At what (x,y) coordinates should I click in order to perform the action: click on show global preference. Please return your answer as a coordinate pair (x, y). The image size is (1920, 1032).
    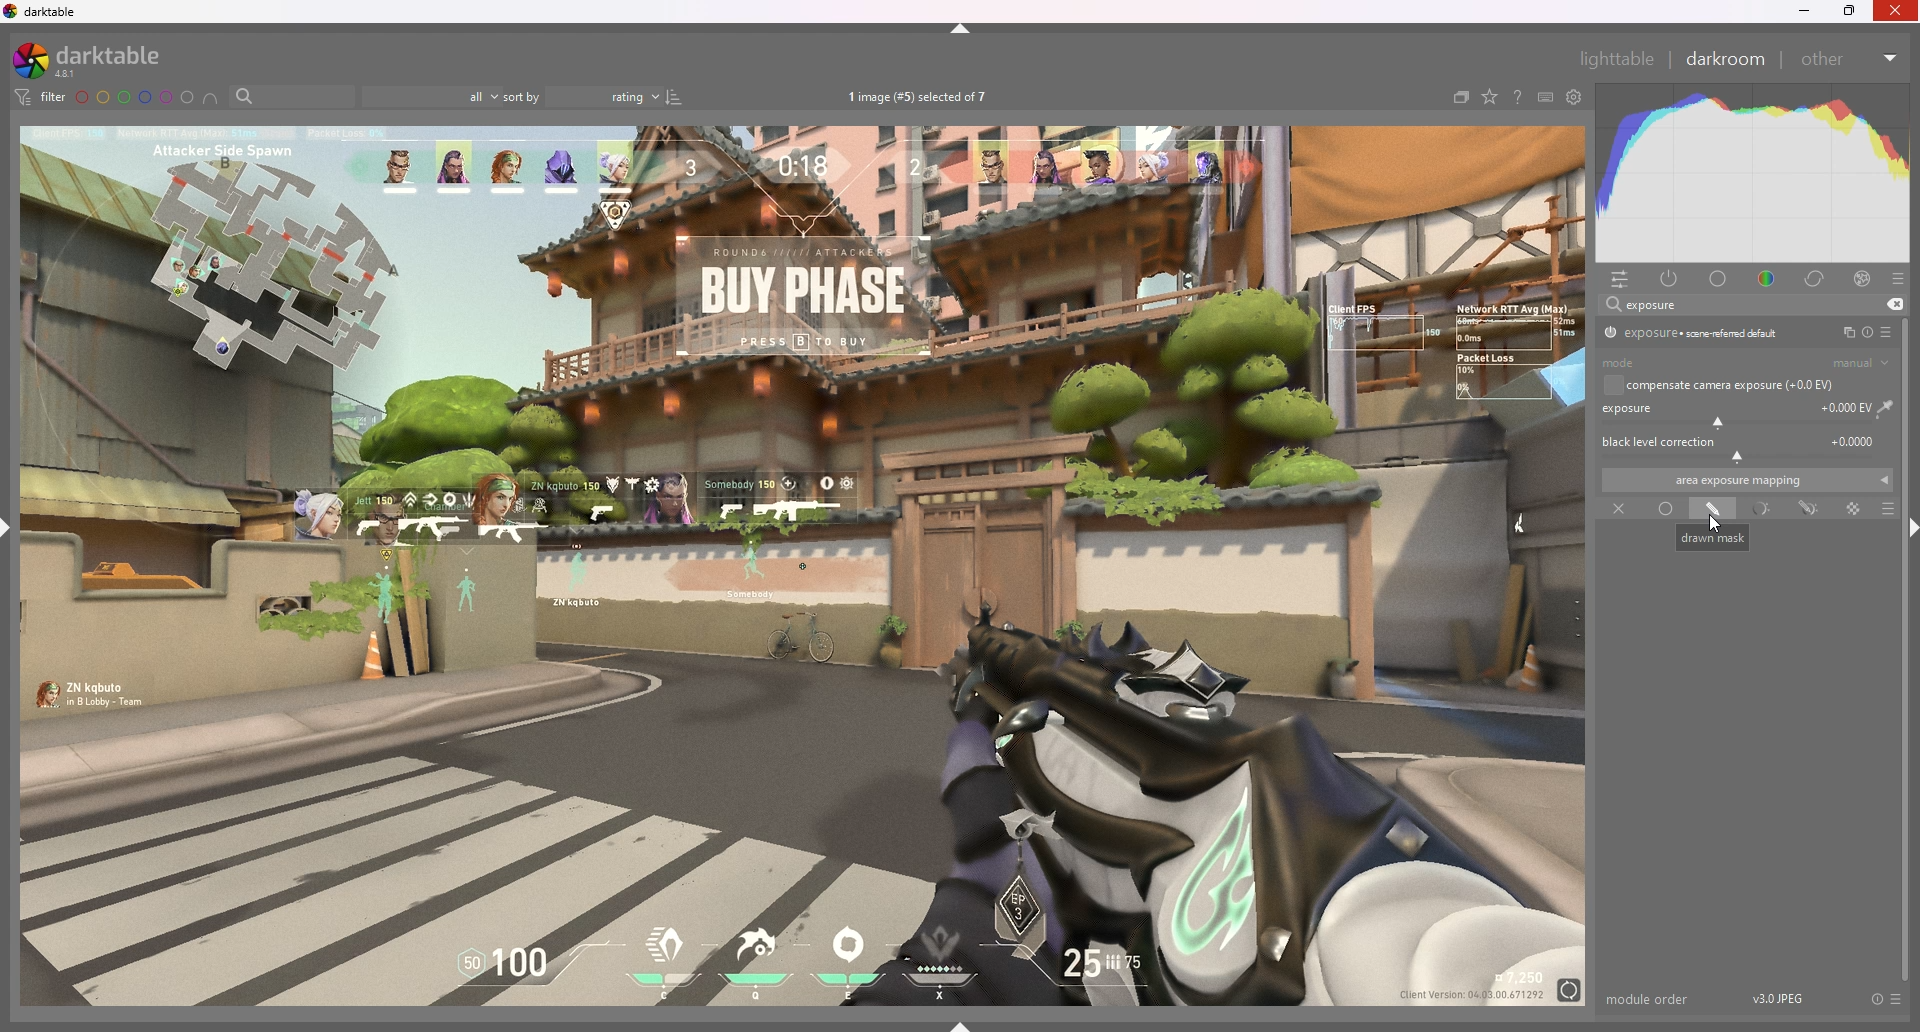
    Looking at the image, I should click on (1573, 97).